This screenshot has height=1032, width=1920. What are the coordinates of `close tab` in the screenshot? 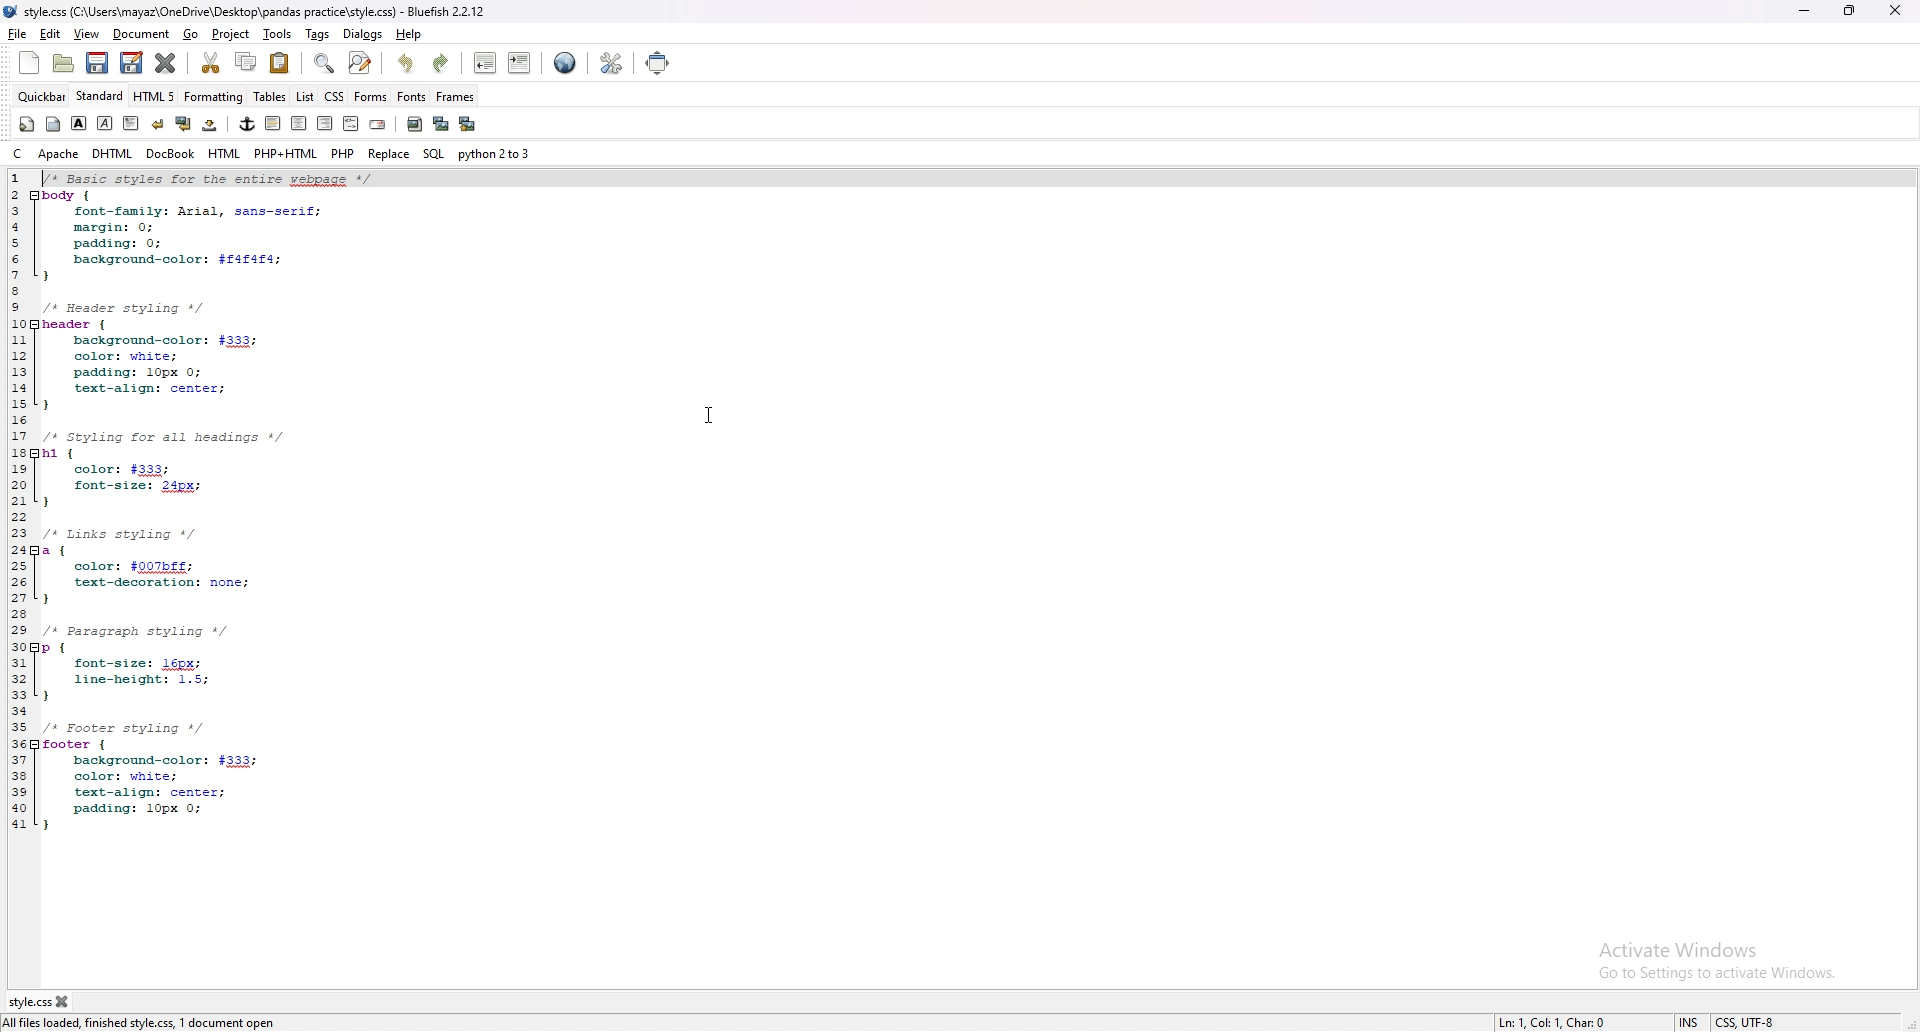 It's located at (63, 1002).